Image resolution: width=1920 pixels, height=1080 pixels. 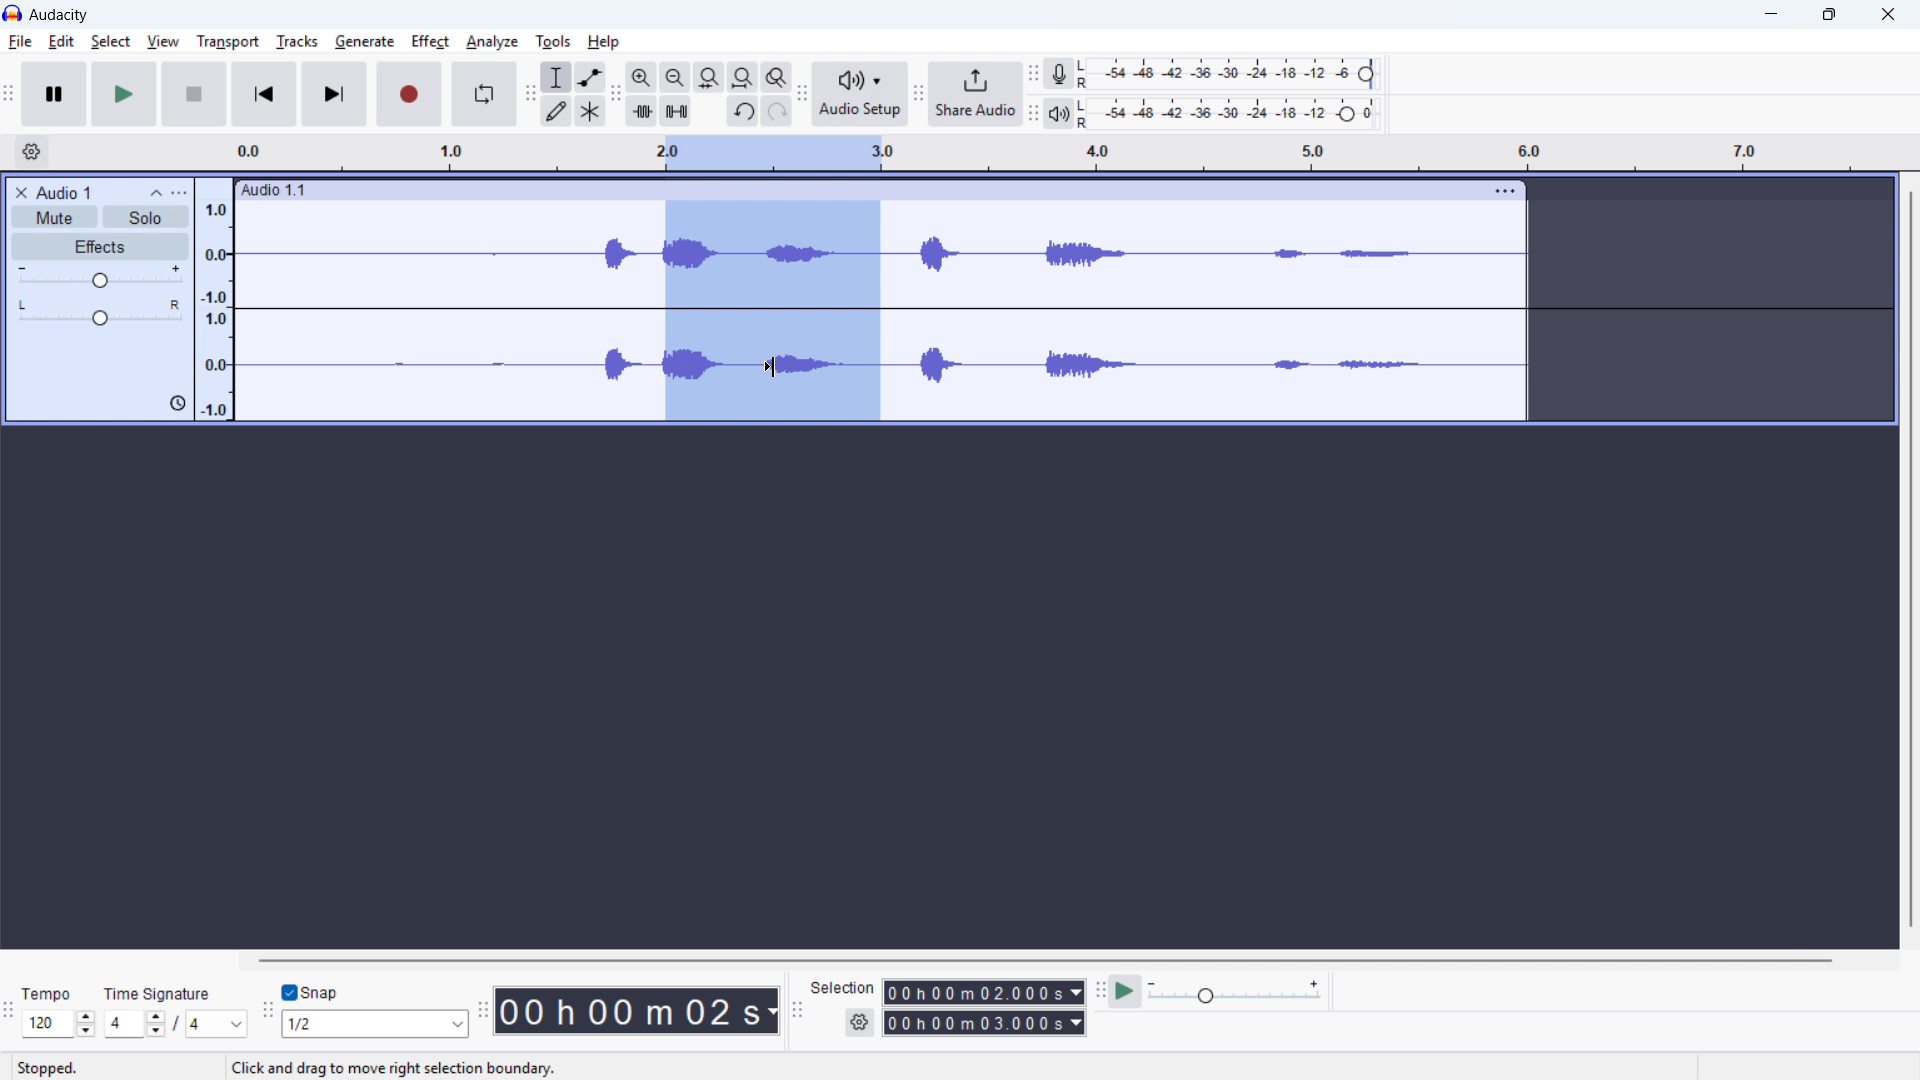 What do you see at coordinates (124, 94) in the screenshot?
I see `Play` at bounding box center [124, 94].